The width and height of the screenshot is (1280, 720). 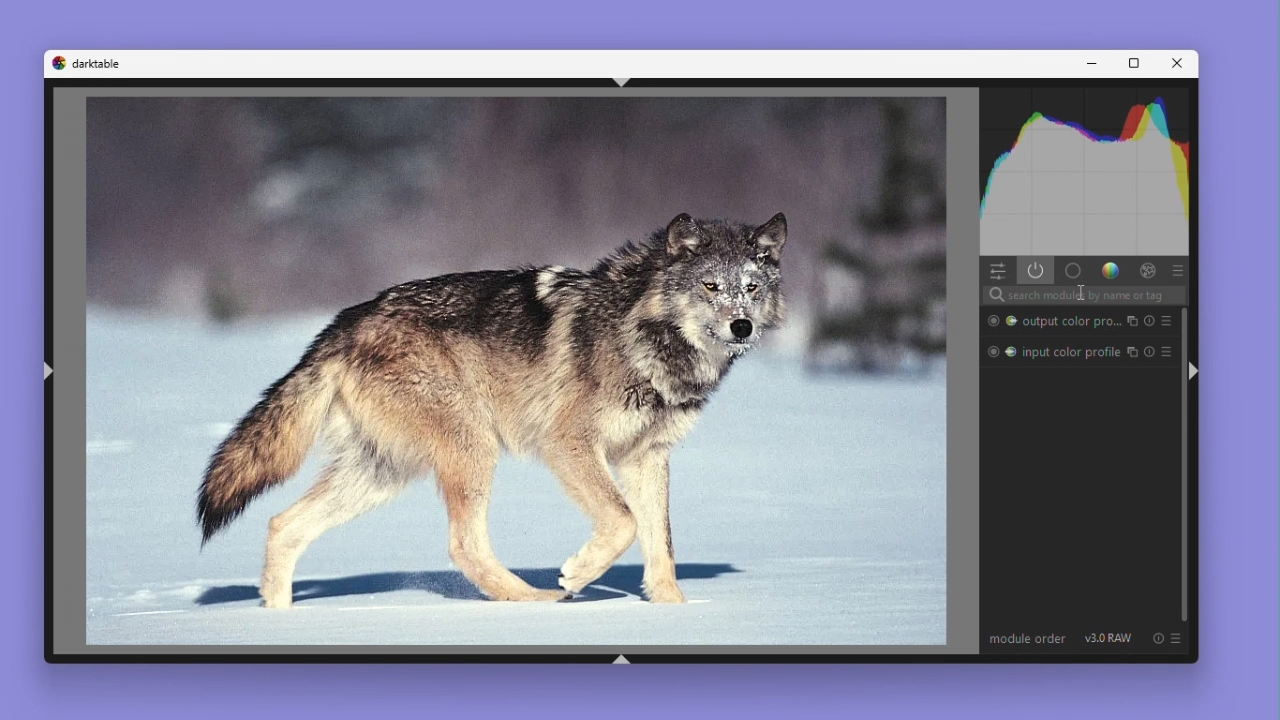 What do you see at coordinates (1160, 638) in the screenshot?
I see `reset` at bounding box center [1160, 638].